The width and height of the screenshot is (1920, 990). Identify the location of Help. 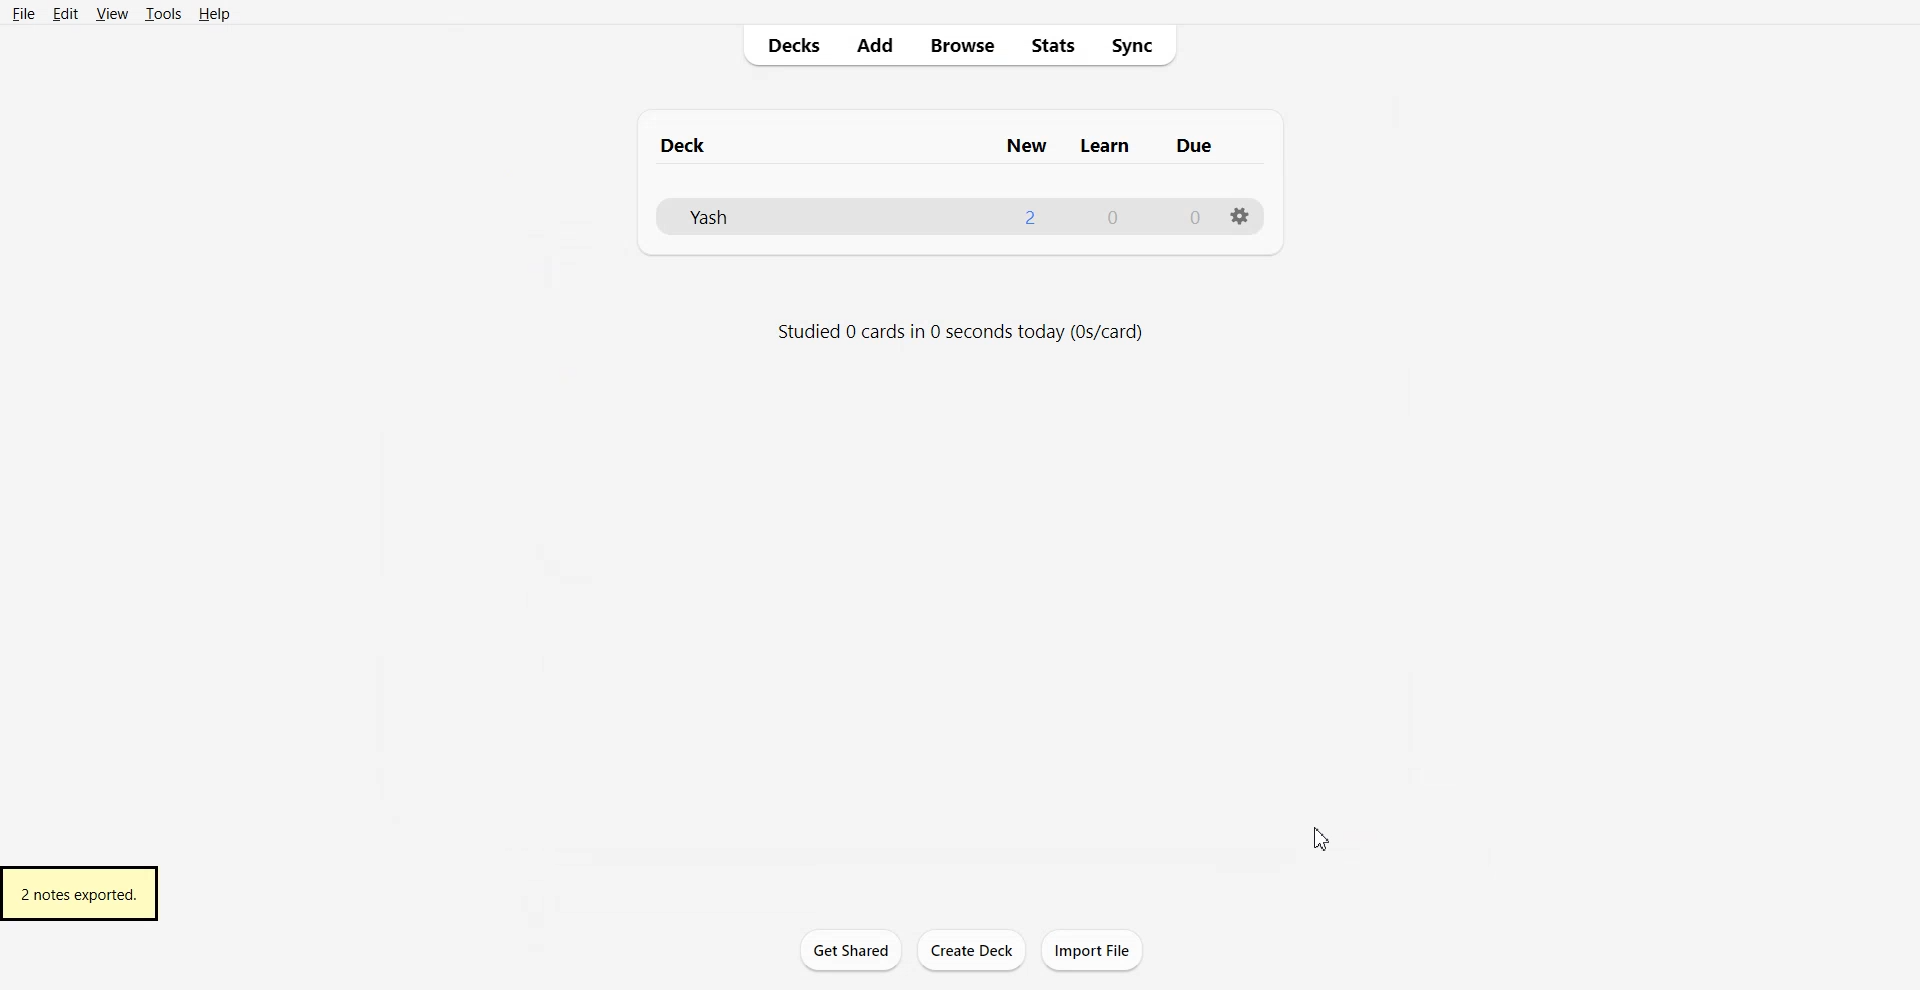
(215, 15).